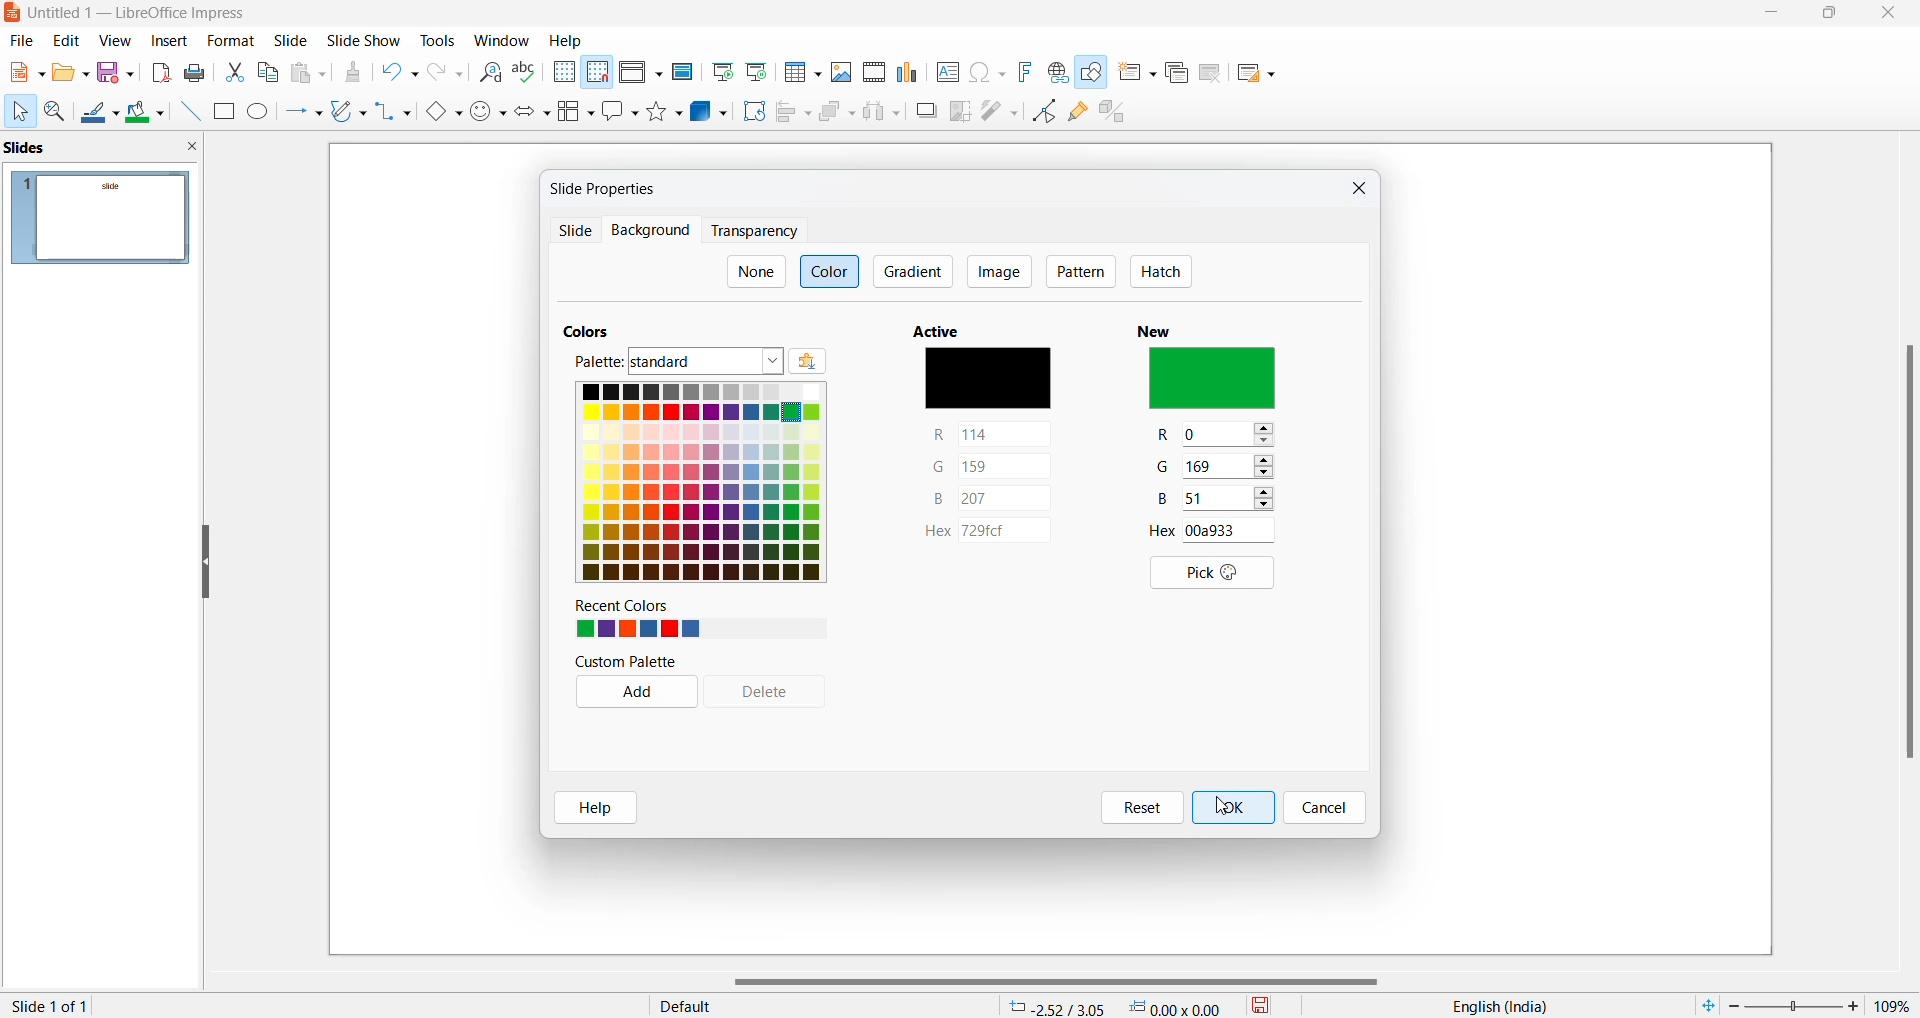  What do you see at coordinates (563, 73) in the screenshot?
I see `display grid` at bounding box center [563, 73].